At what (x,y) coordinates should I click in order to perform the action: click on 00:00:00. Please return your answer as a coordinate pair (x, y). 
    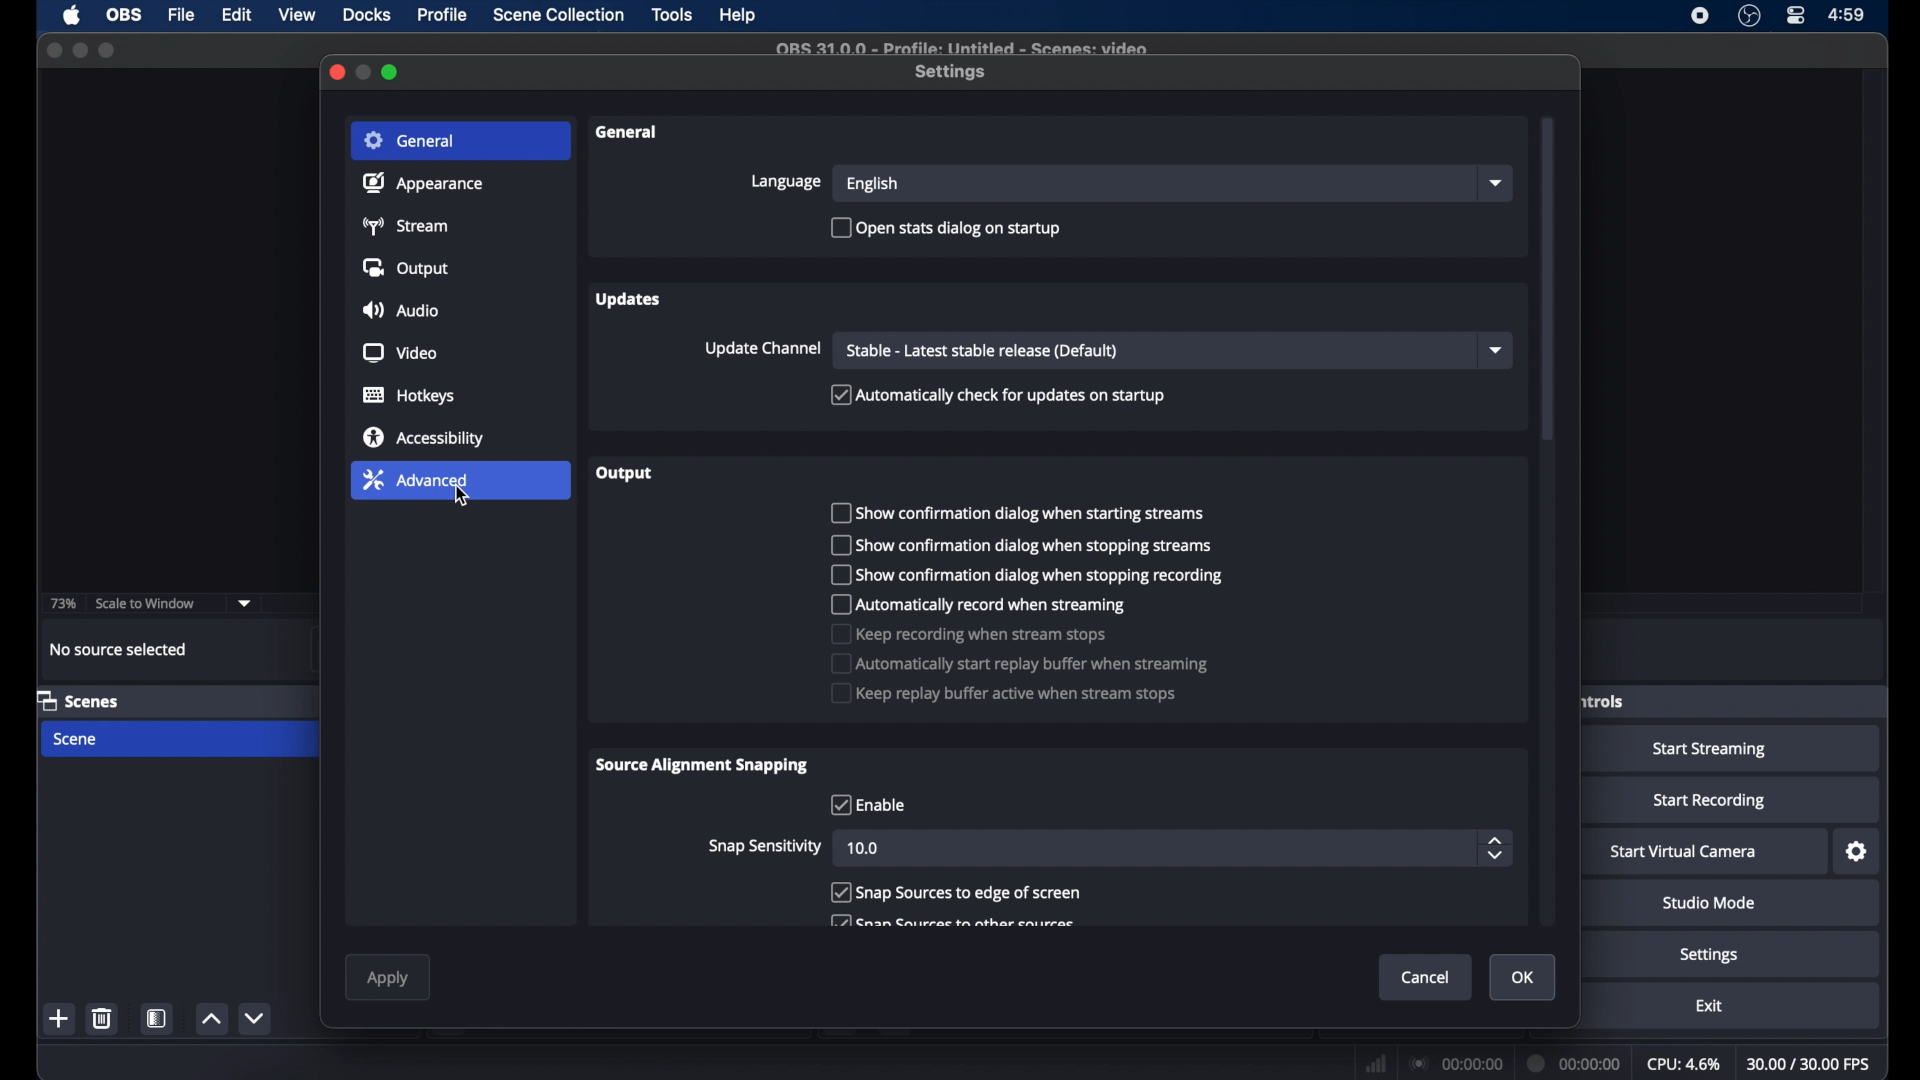
    Looking at the image, I should click on (1576, 1064).